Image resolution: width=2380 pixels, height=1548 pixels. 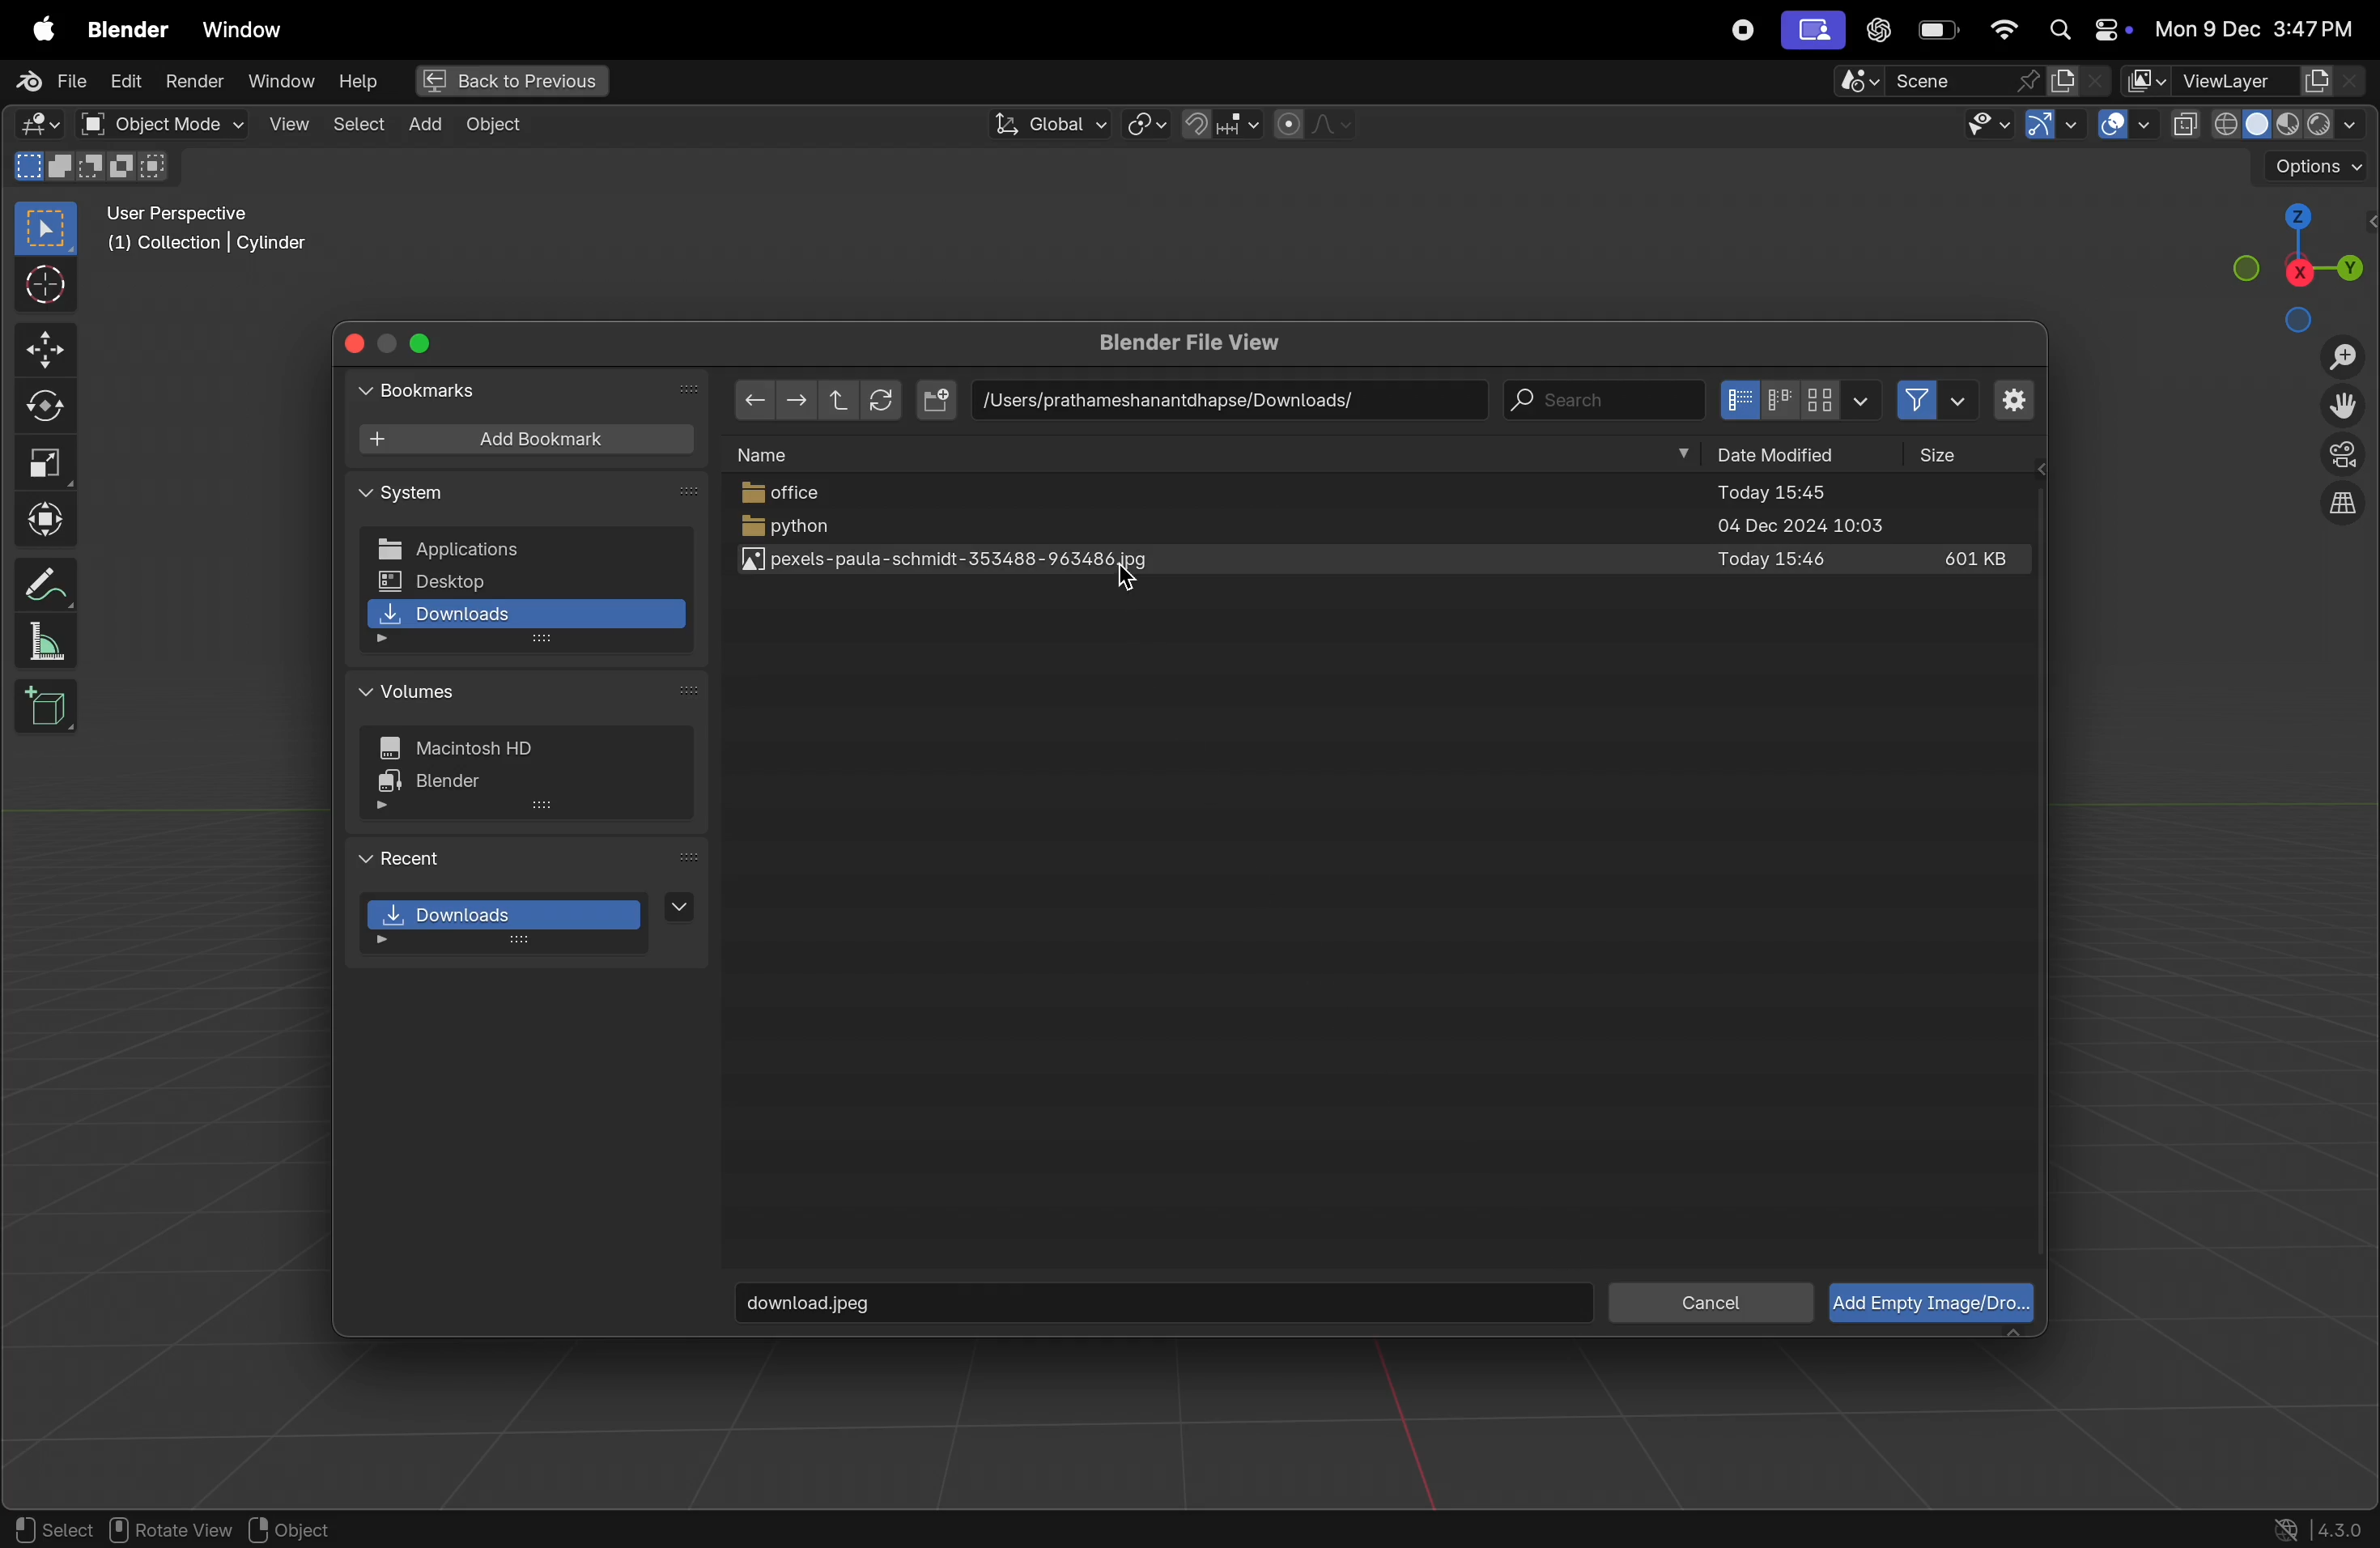 What do you see at coordinates (527, 922) in the screenshot?
I see `downloads` at bounding box center [527, 922].